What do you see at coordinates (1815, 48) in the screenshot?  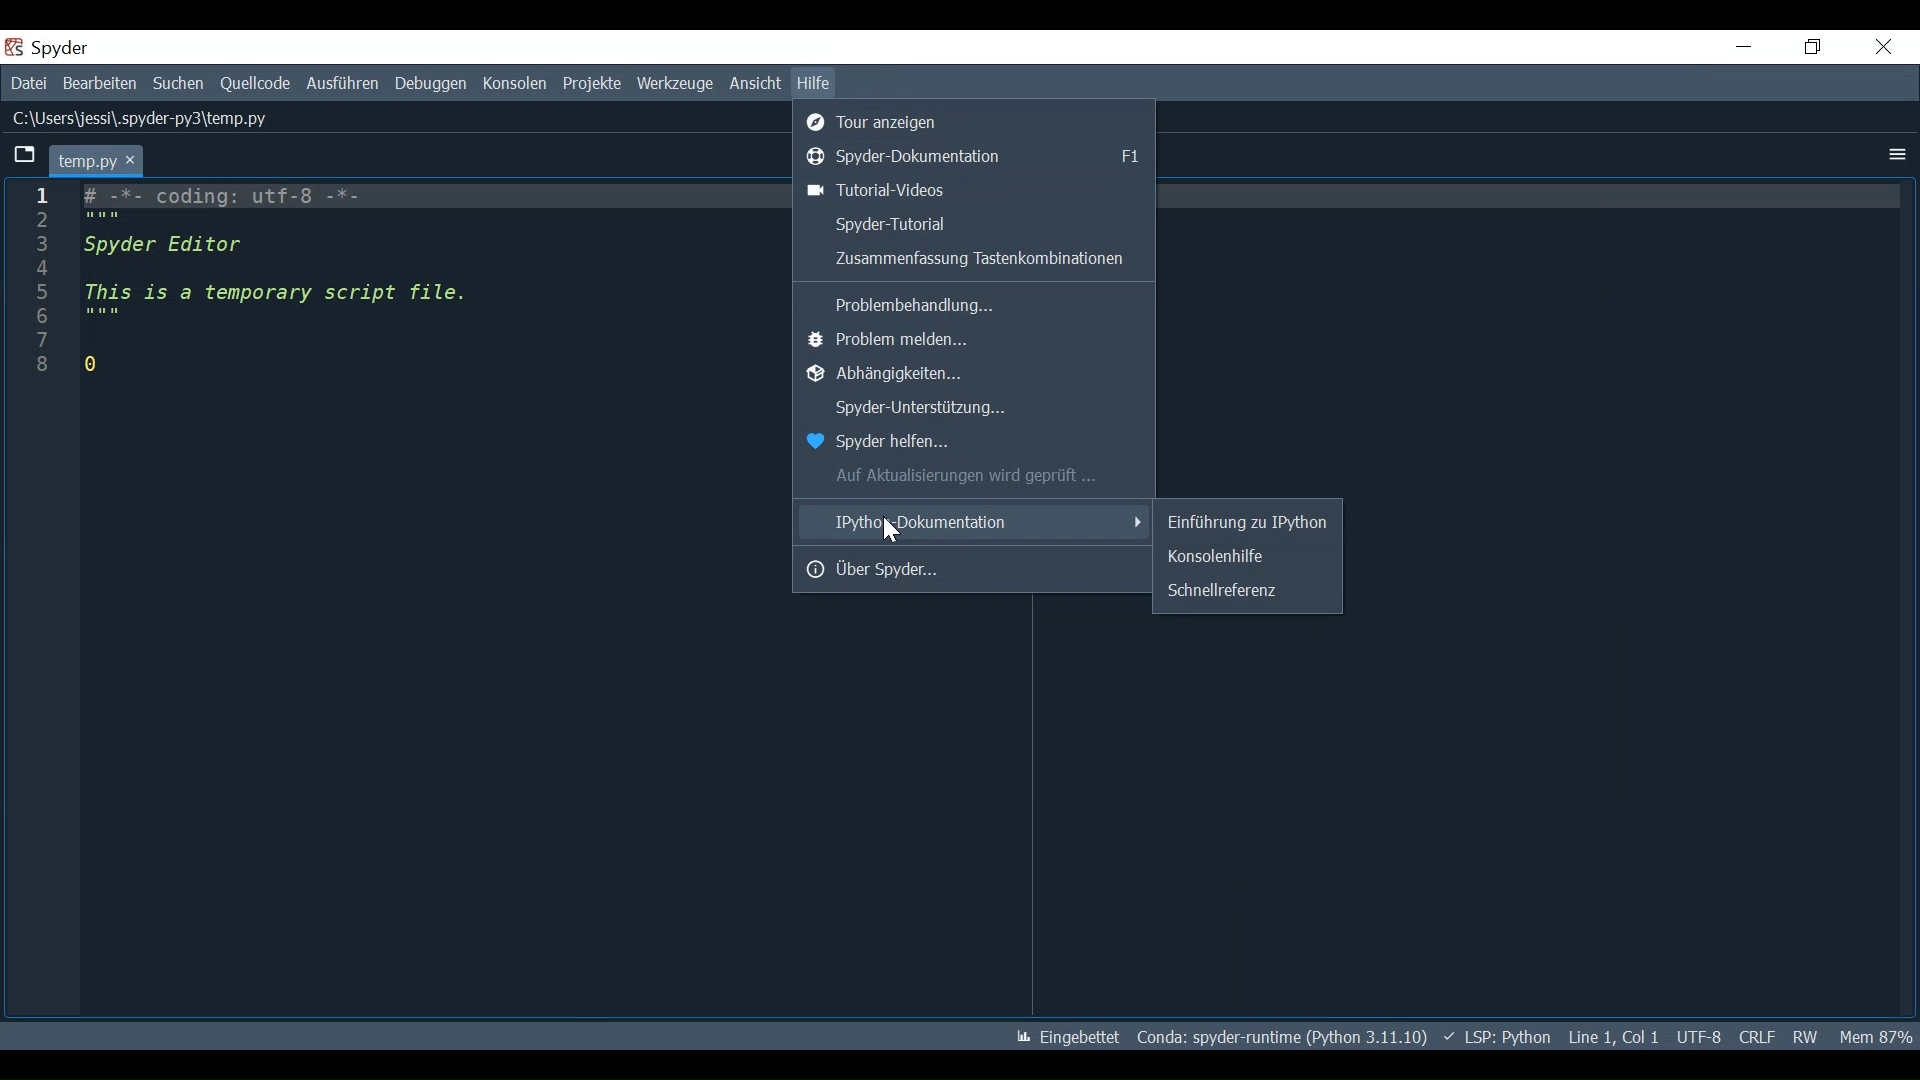 I see `Restore` at bounding box center [1815, 48].